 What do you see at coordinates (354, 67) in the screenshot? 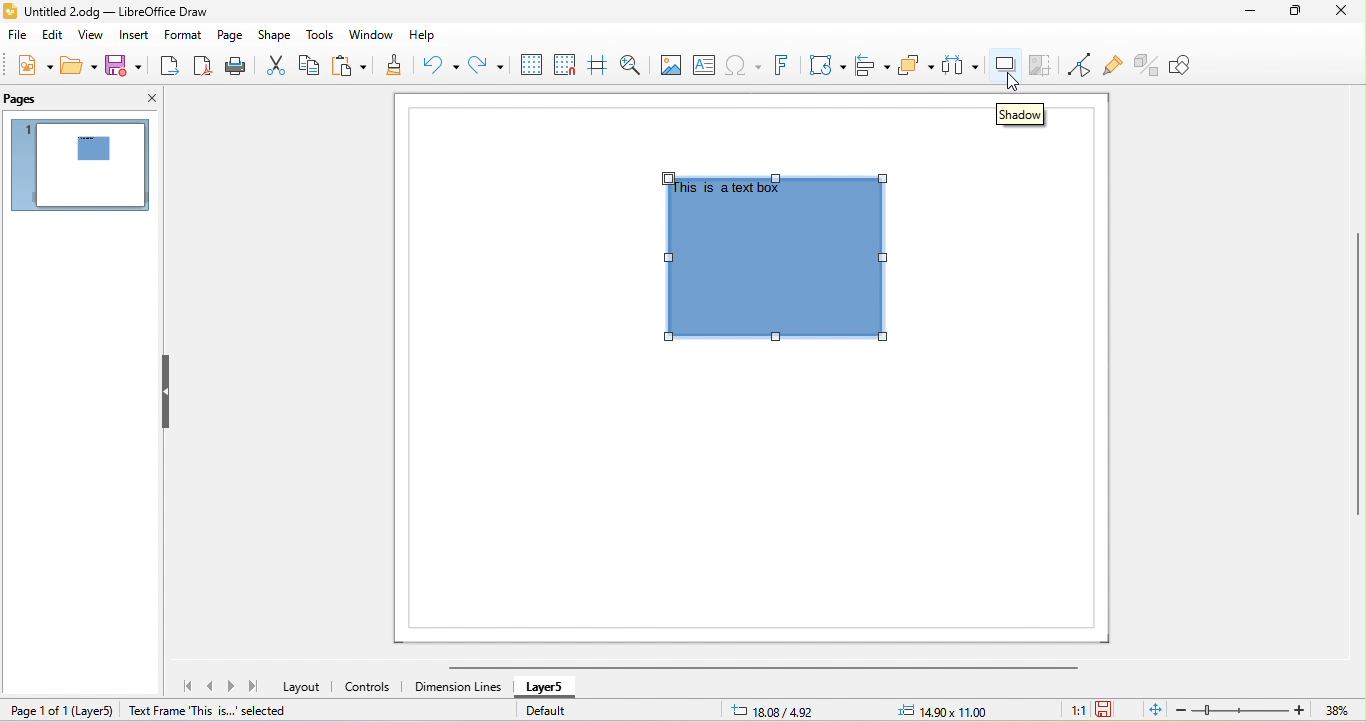
I see `paste` at bounding box center [354, 67].